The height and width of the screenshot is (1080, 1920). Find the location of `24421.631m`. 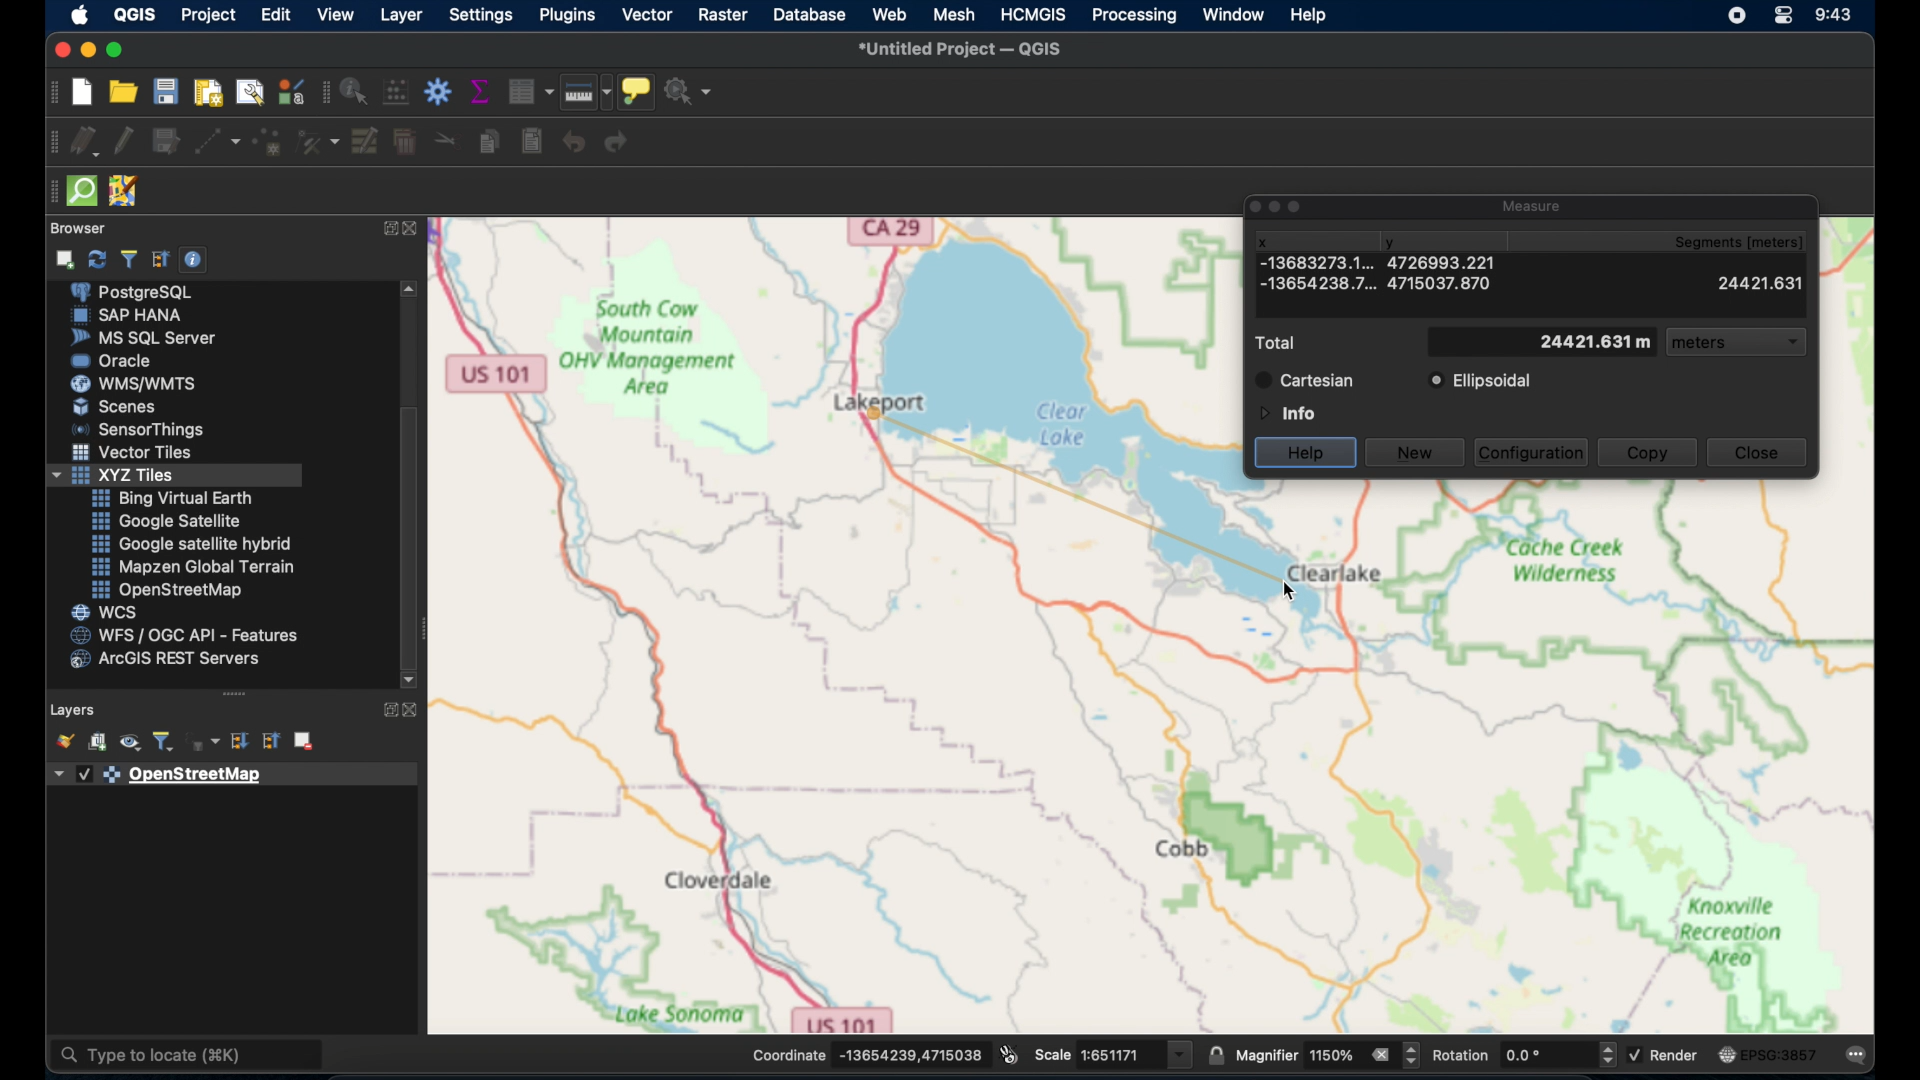

24421.631m is located at coordinates (1543, 341).